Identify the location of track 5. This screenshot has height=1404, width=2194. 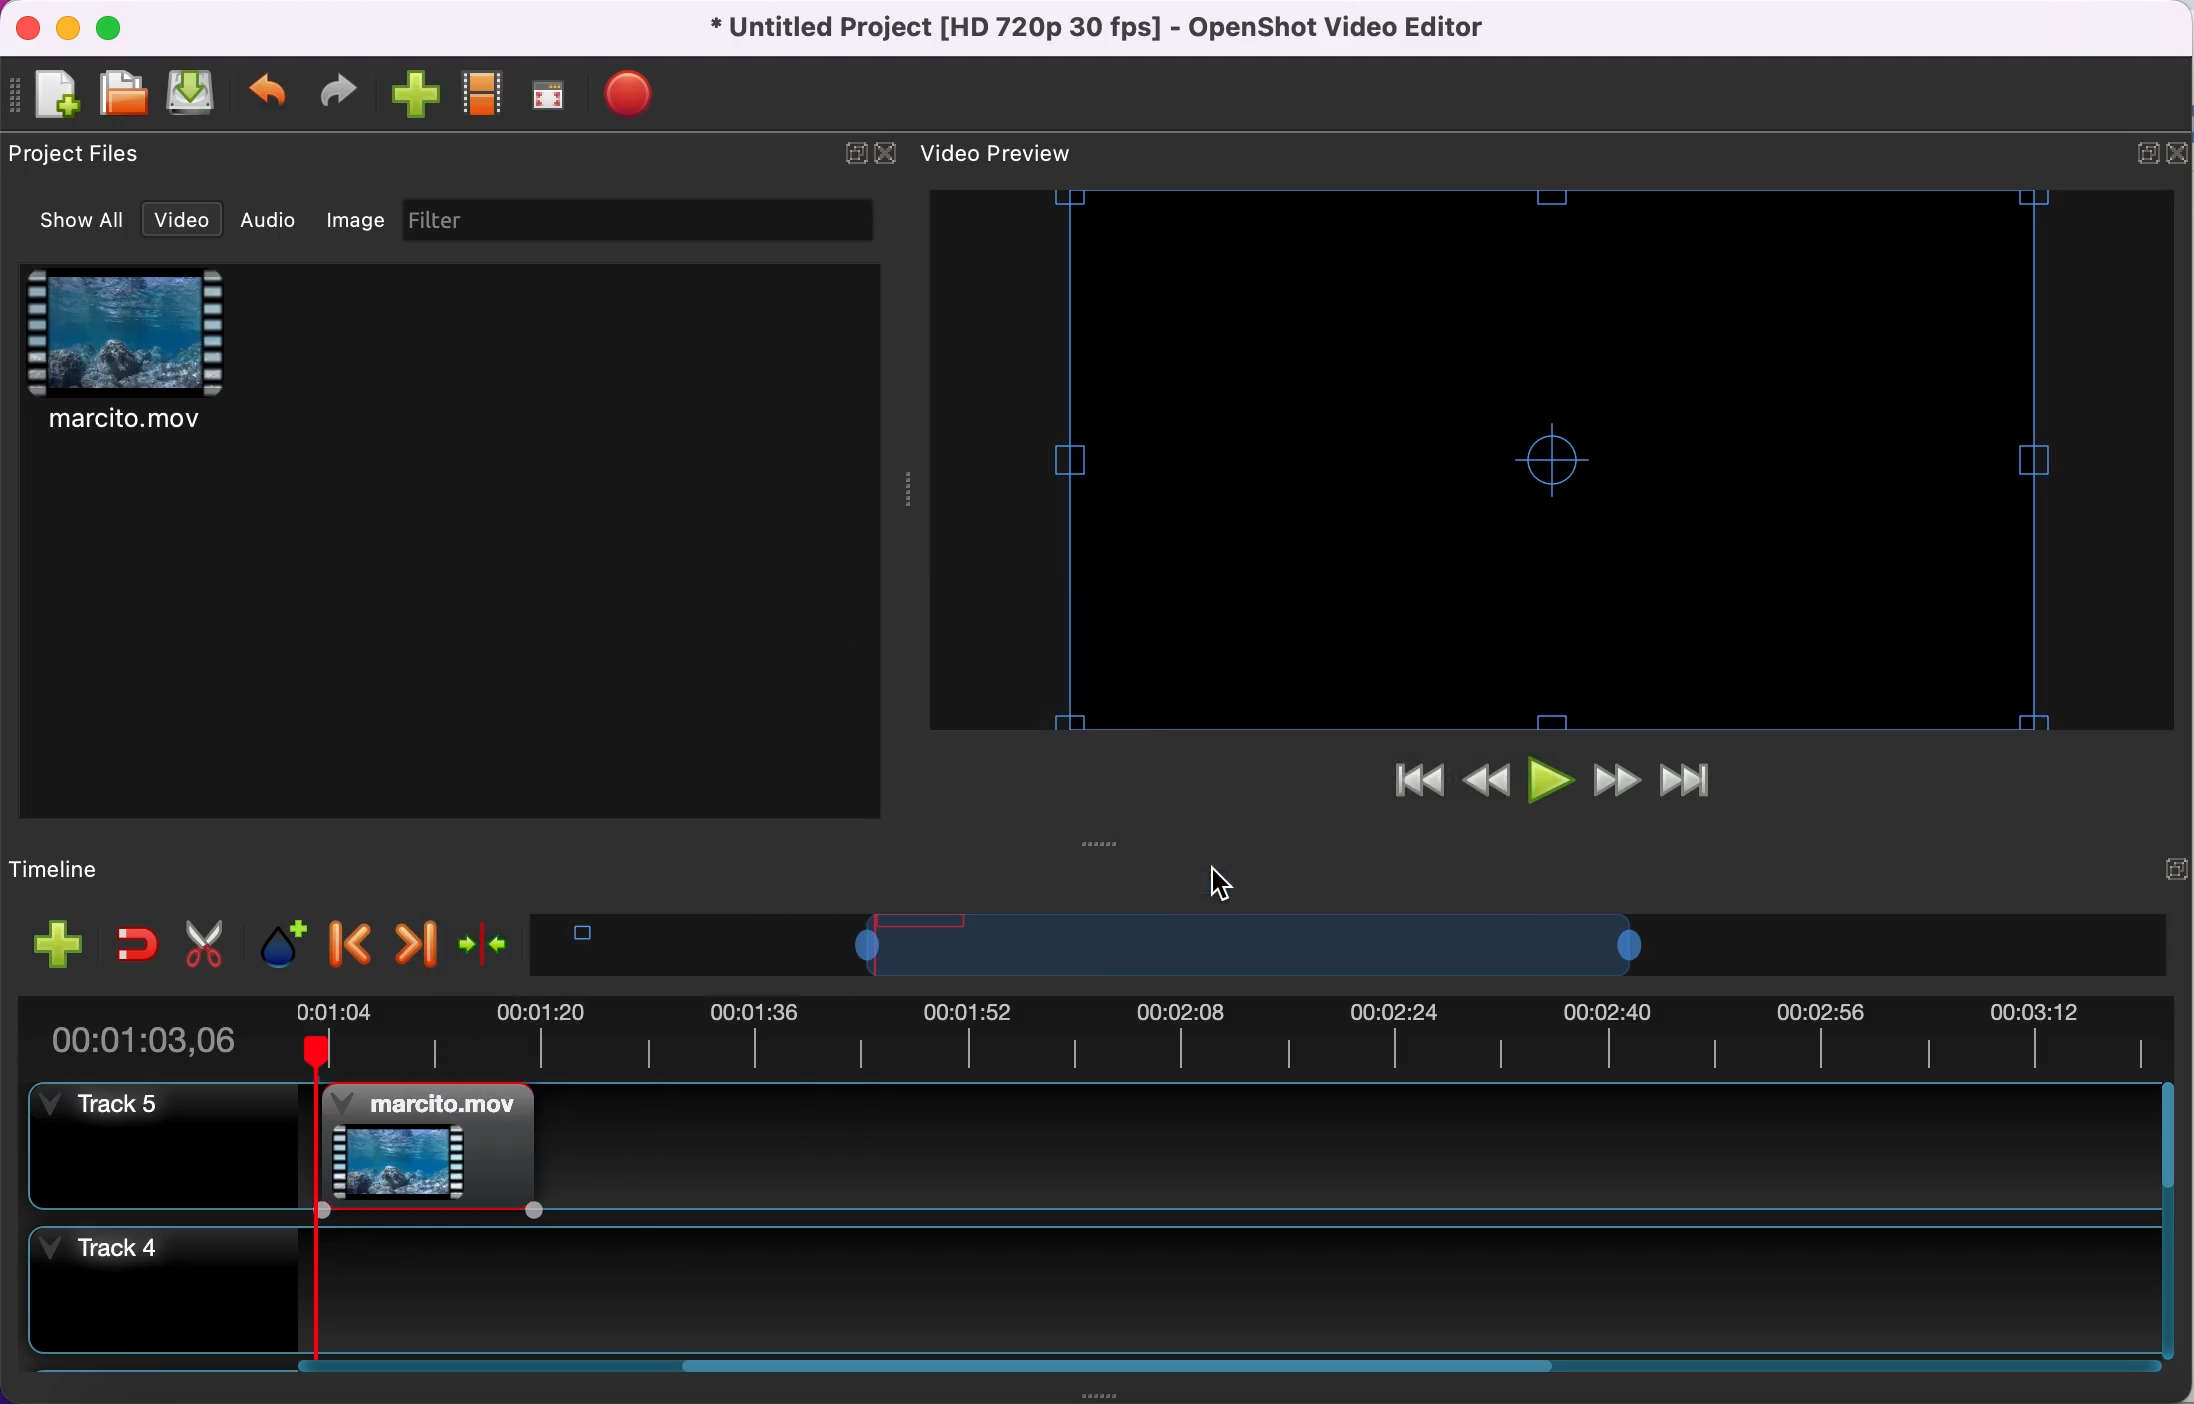
(165, 1148).